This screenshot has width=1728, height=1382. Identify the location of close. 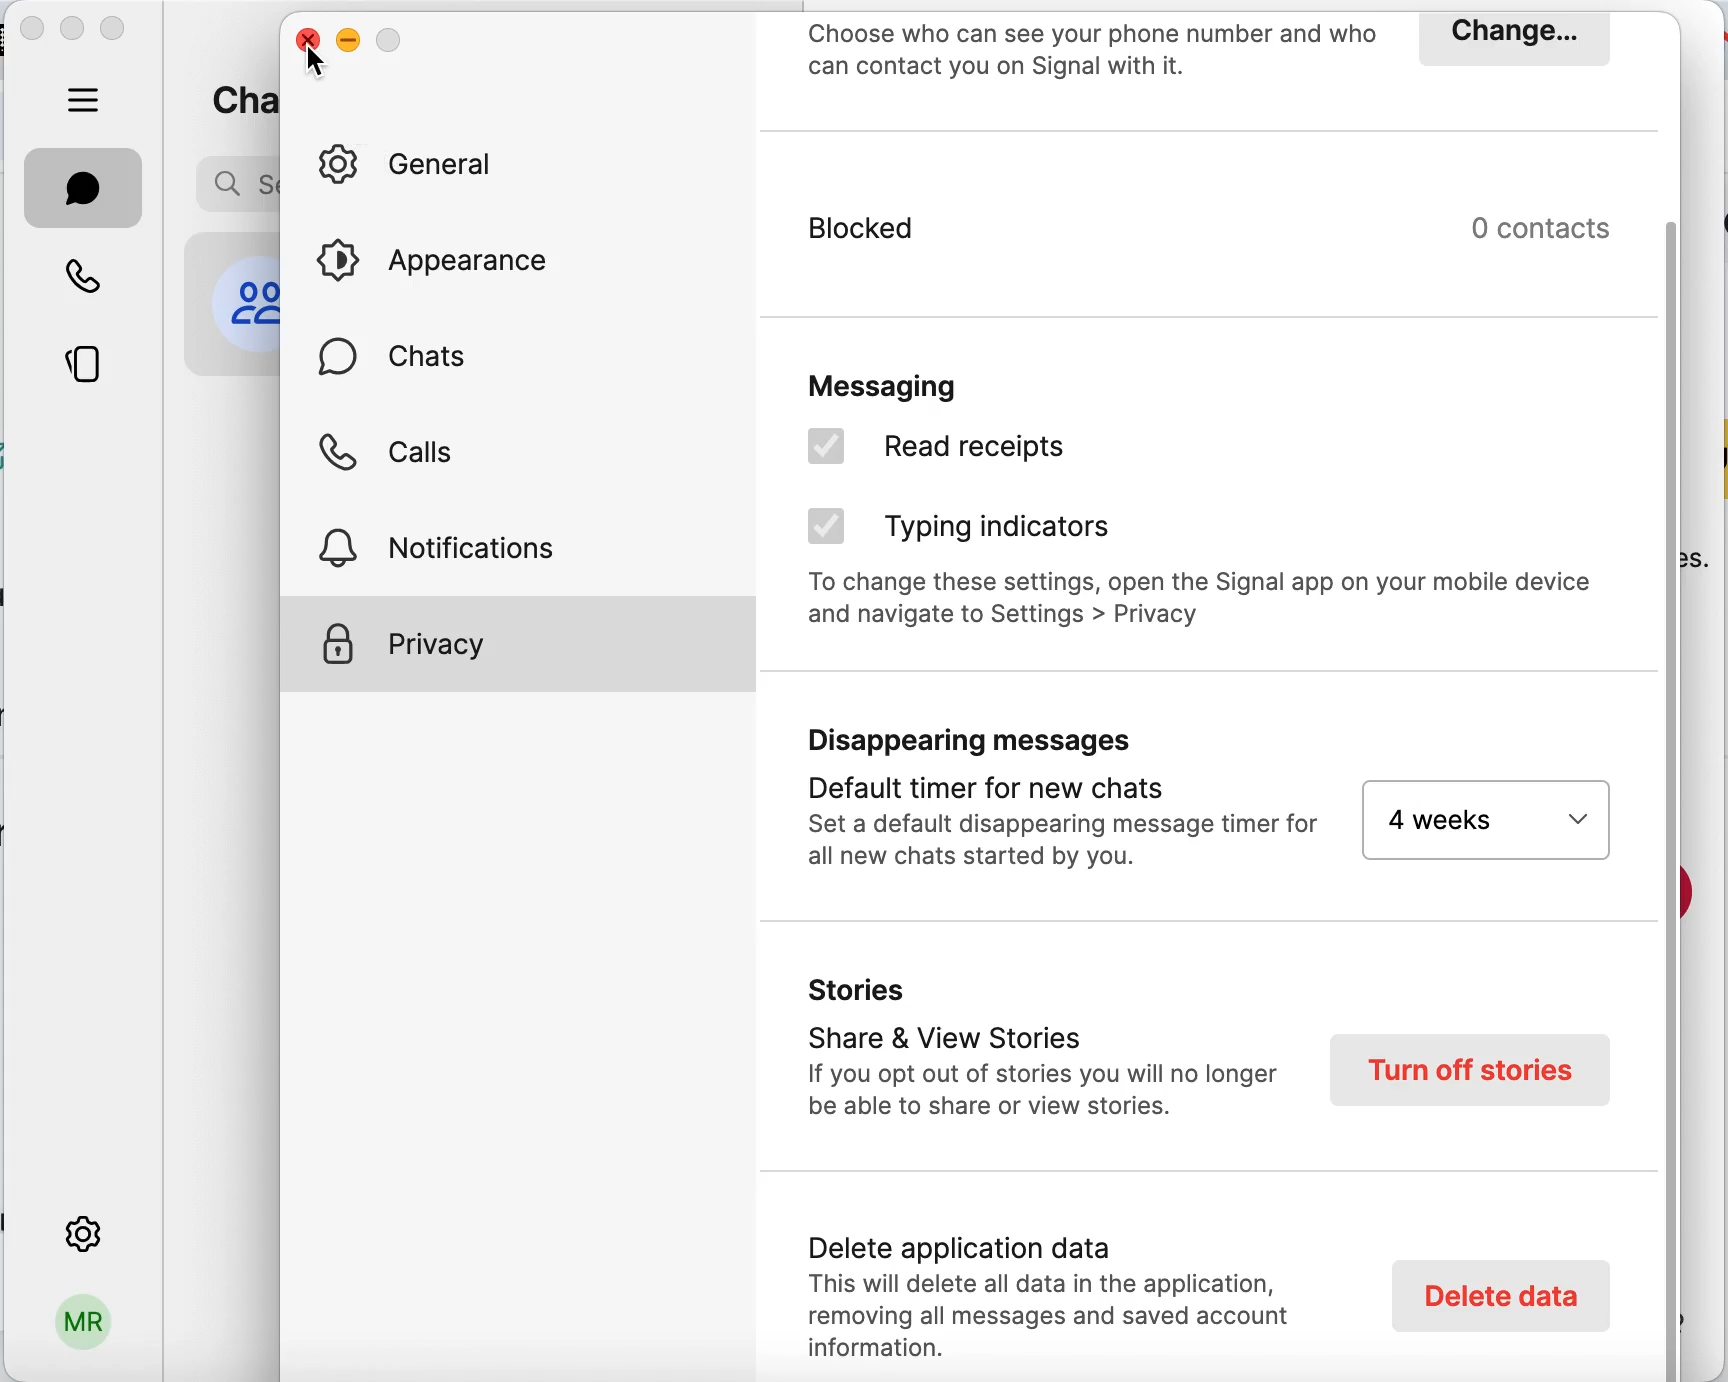
(32, 32).